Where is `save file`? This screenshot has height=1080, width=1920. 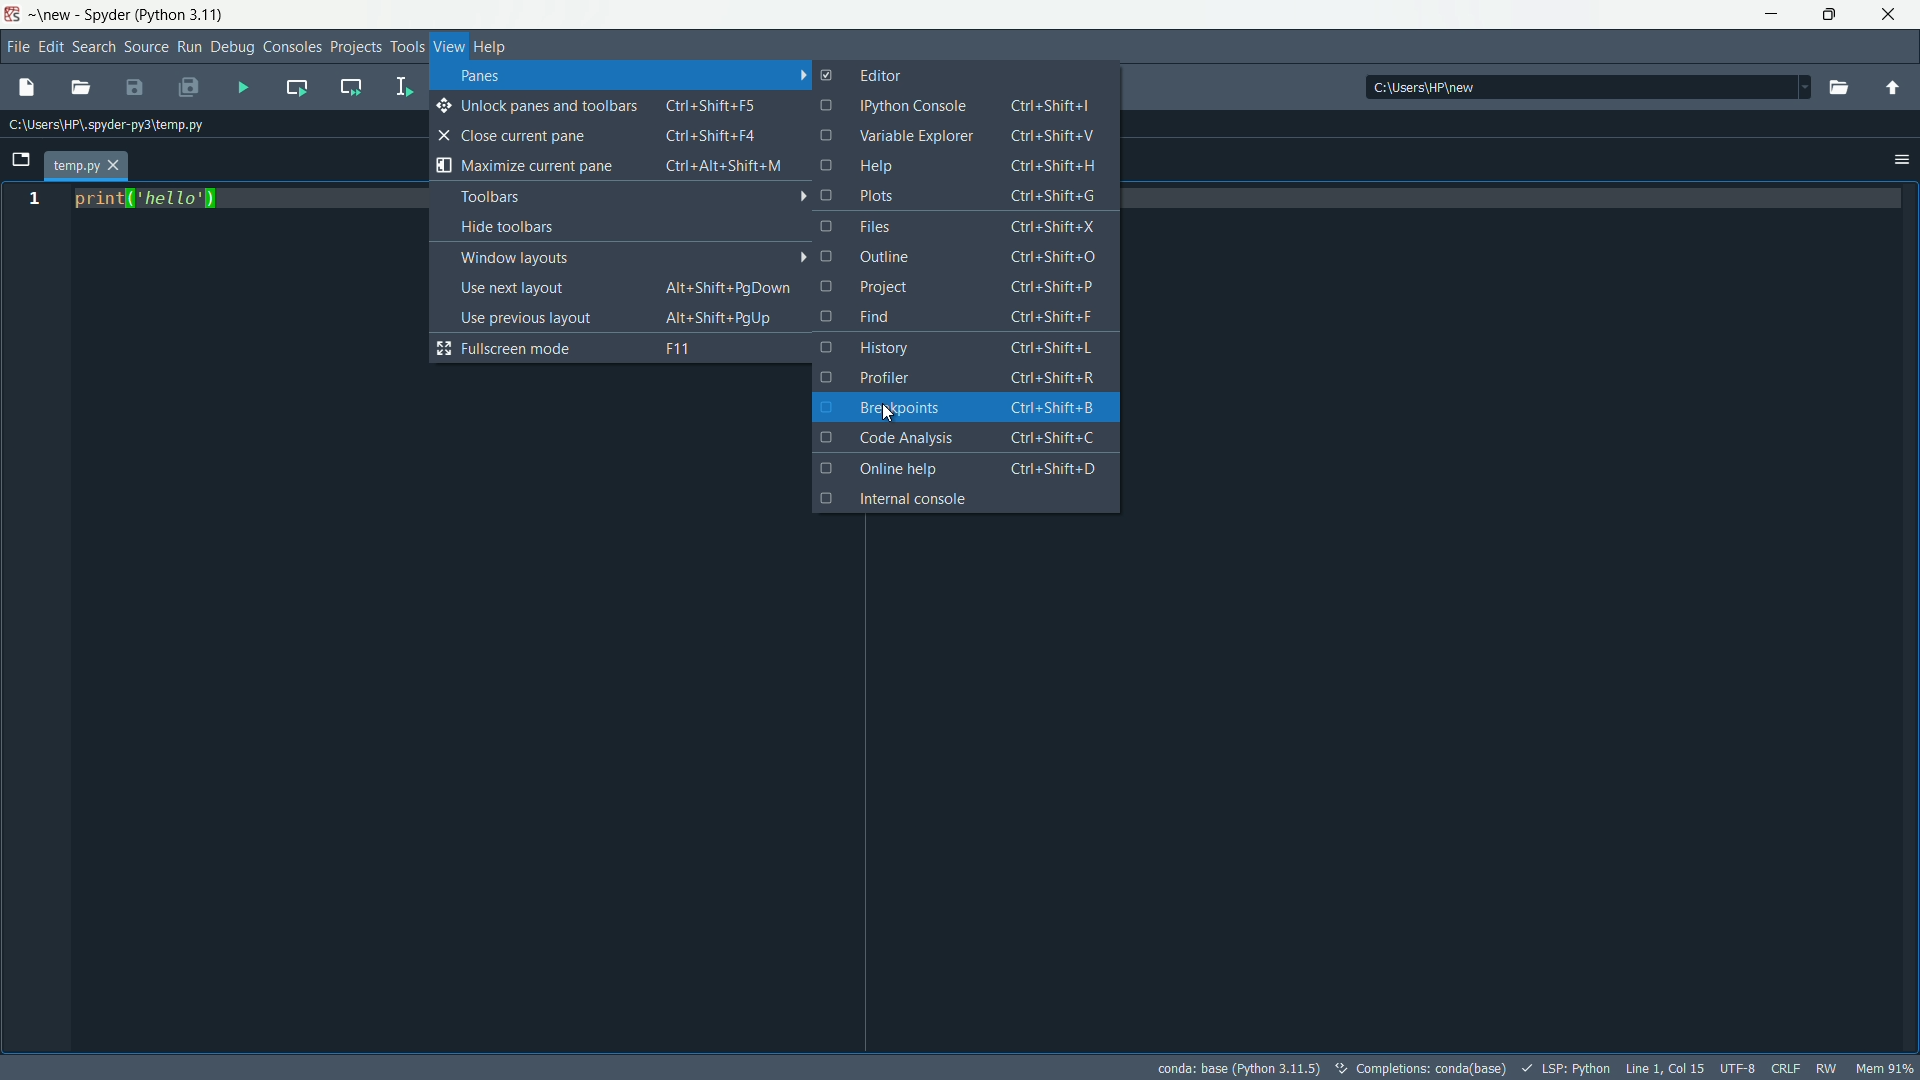
save file is located at coordinates (134, 87).